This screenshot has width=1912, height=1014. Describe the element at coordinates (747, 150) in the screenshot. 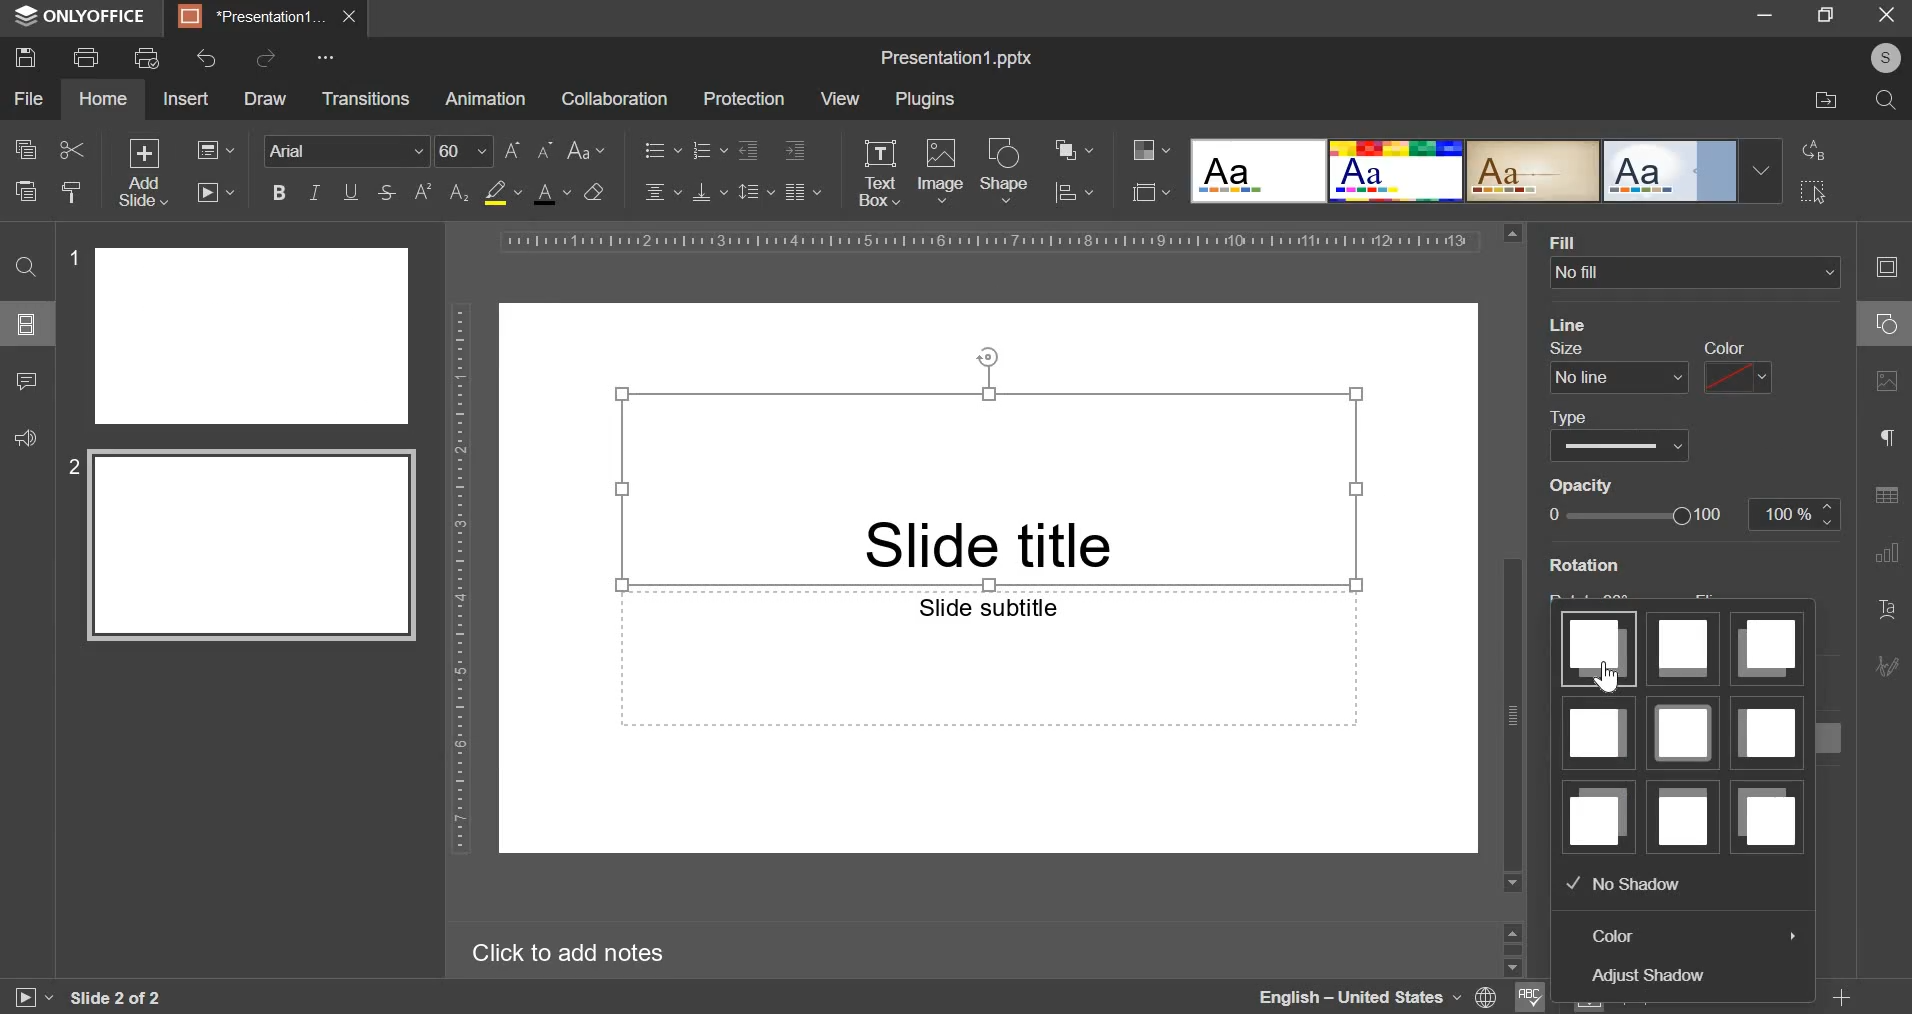

I see `decrease indent` at that location.